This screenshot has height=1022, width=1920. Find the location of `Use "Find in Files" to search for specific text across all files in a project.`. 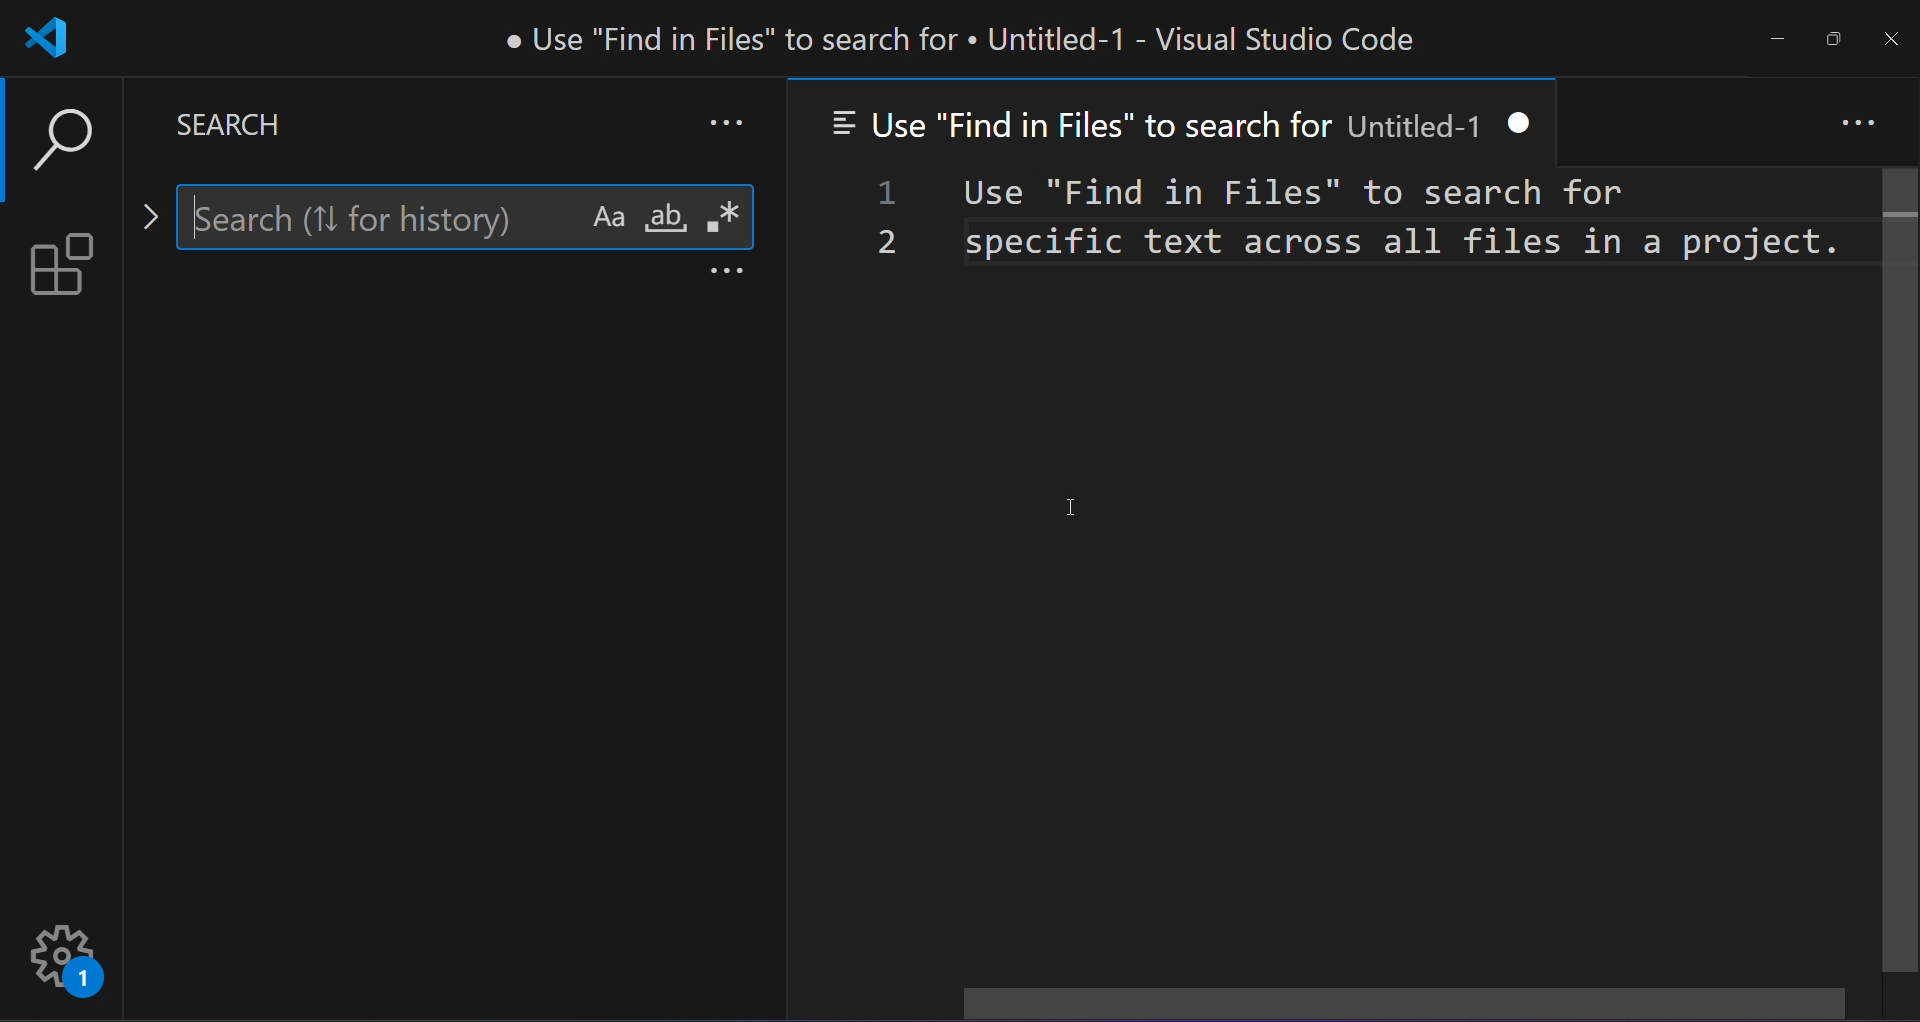

Use "Find in Files" to search for specific text across all files in a project. is located at coordinates (1385, 220).